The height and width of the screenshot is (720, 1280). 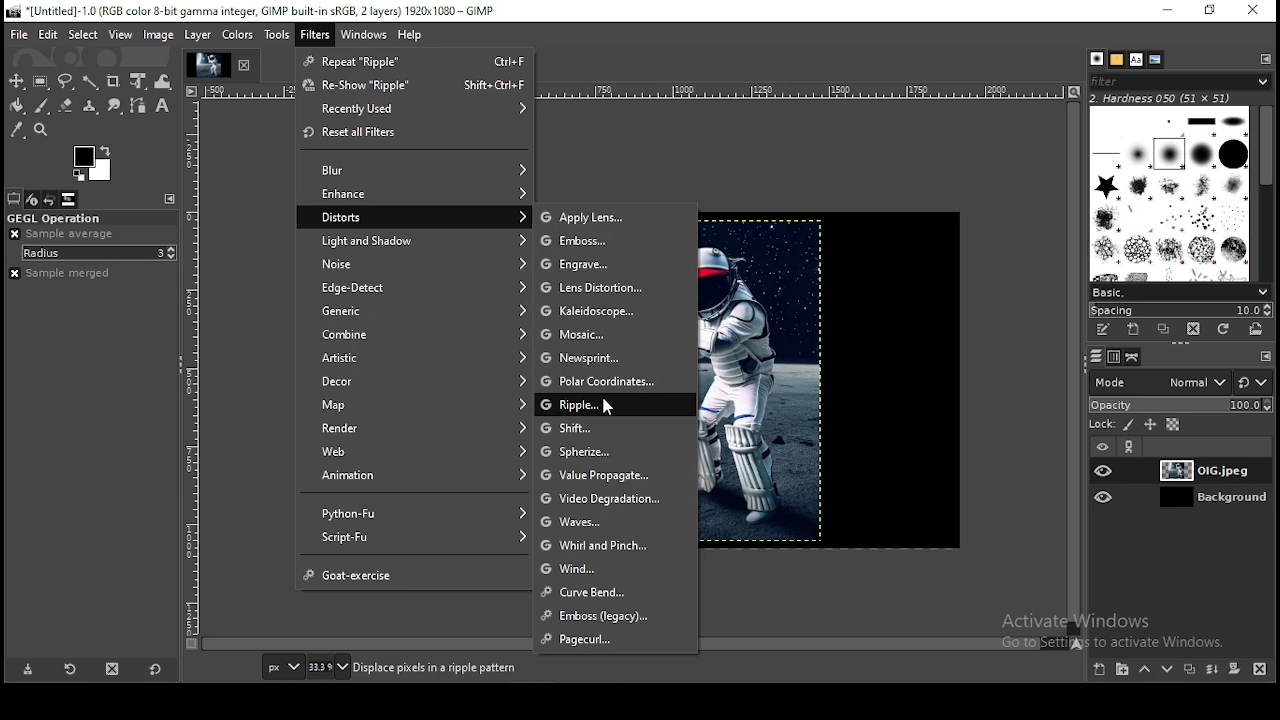 I want to click on animation, so click(x=418, y=475).